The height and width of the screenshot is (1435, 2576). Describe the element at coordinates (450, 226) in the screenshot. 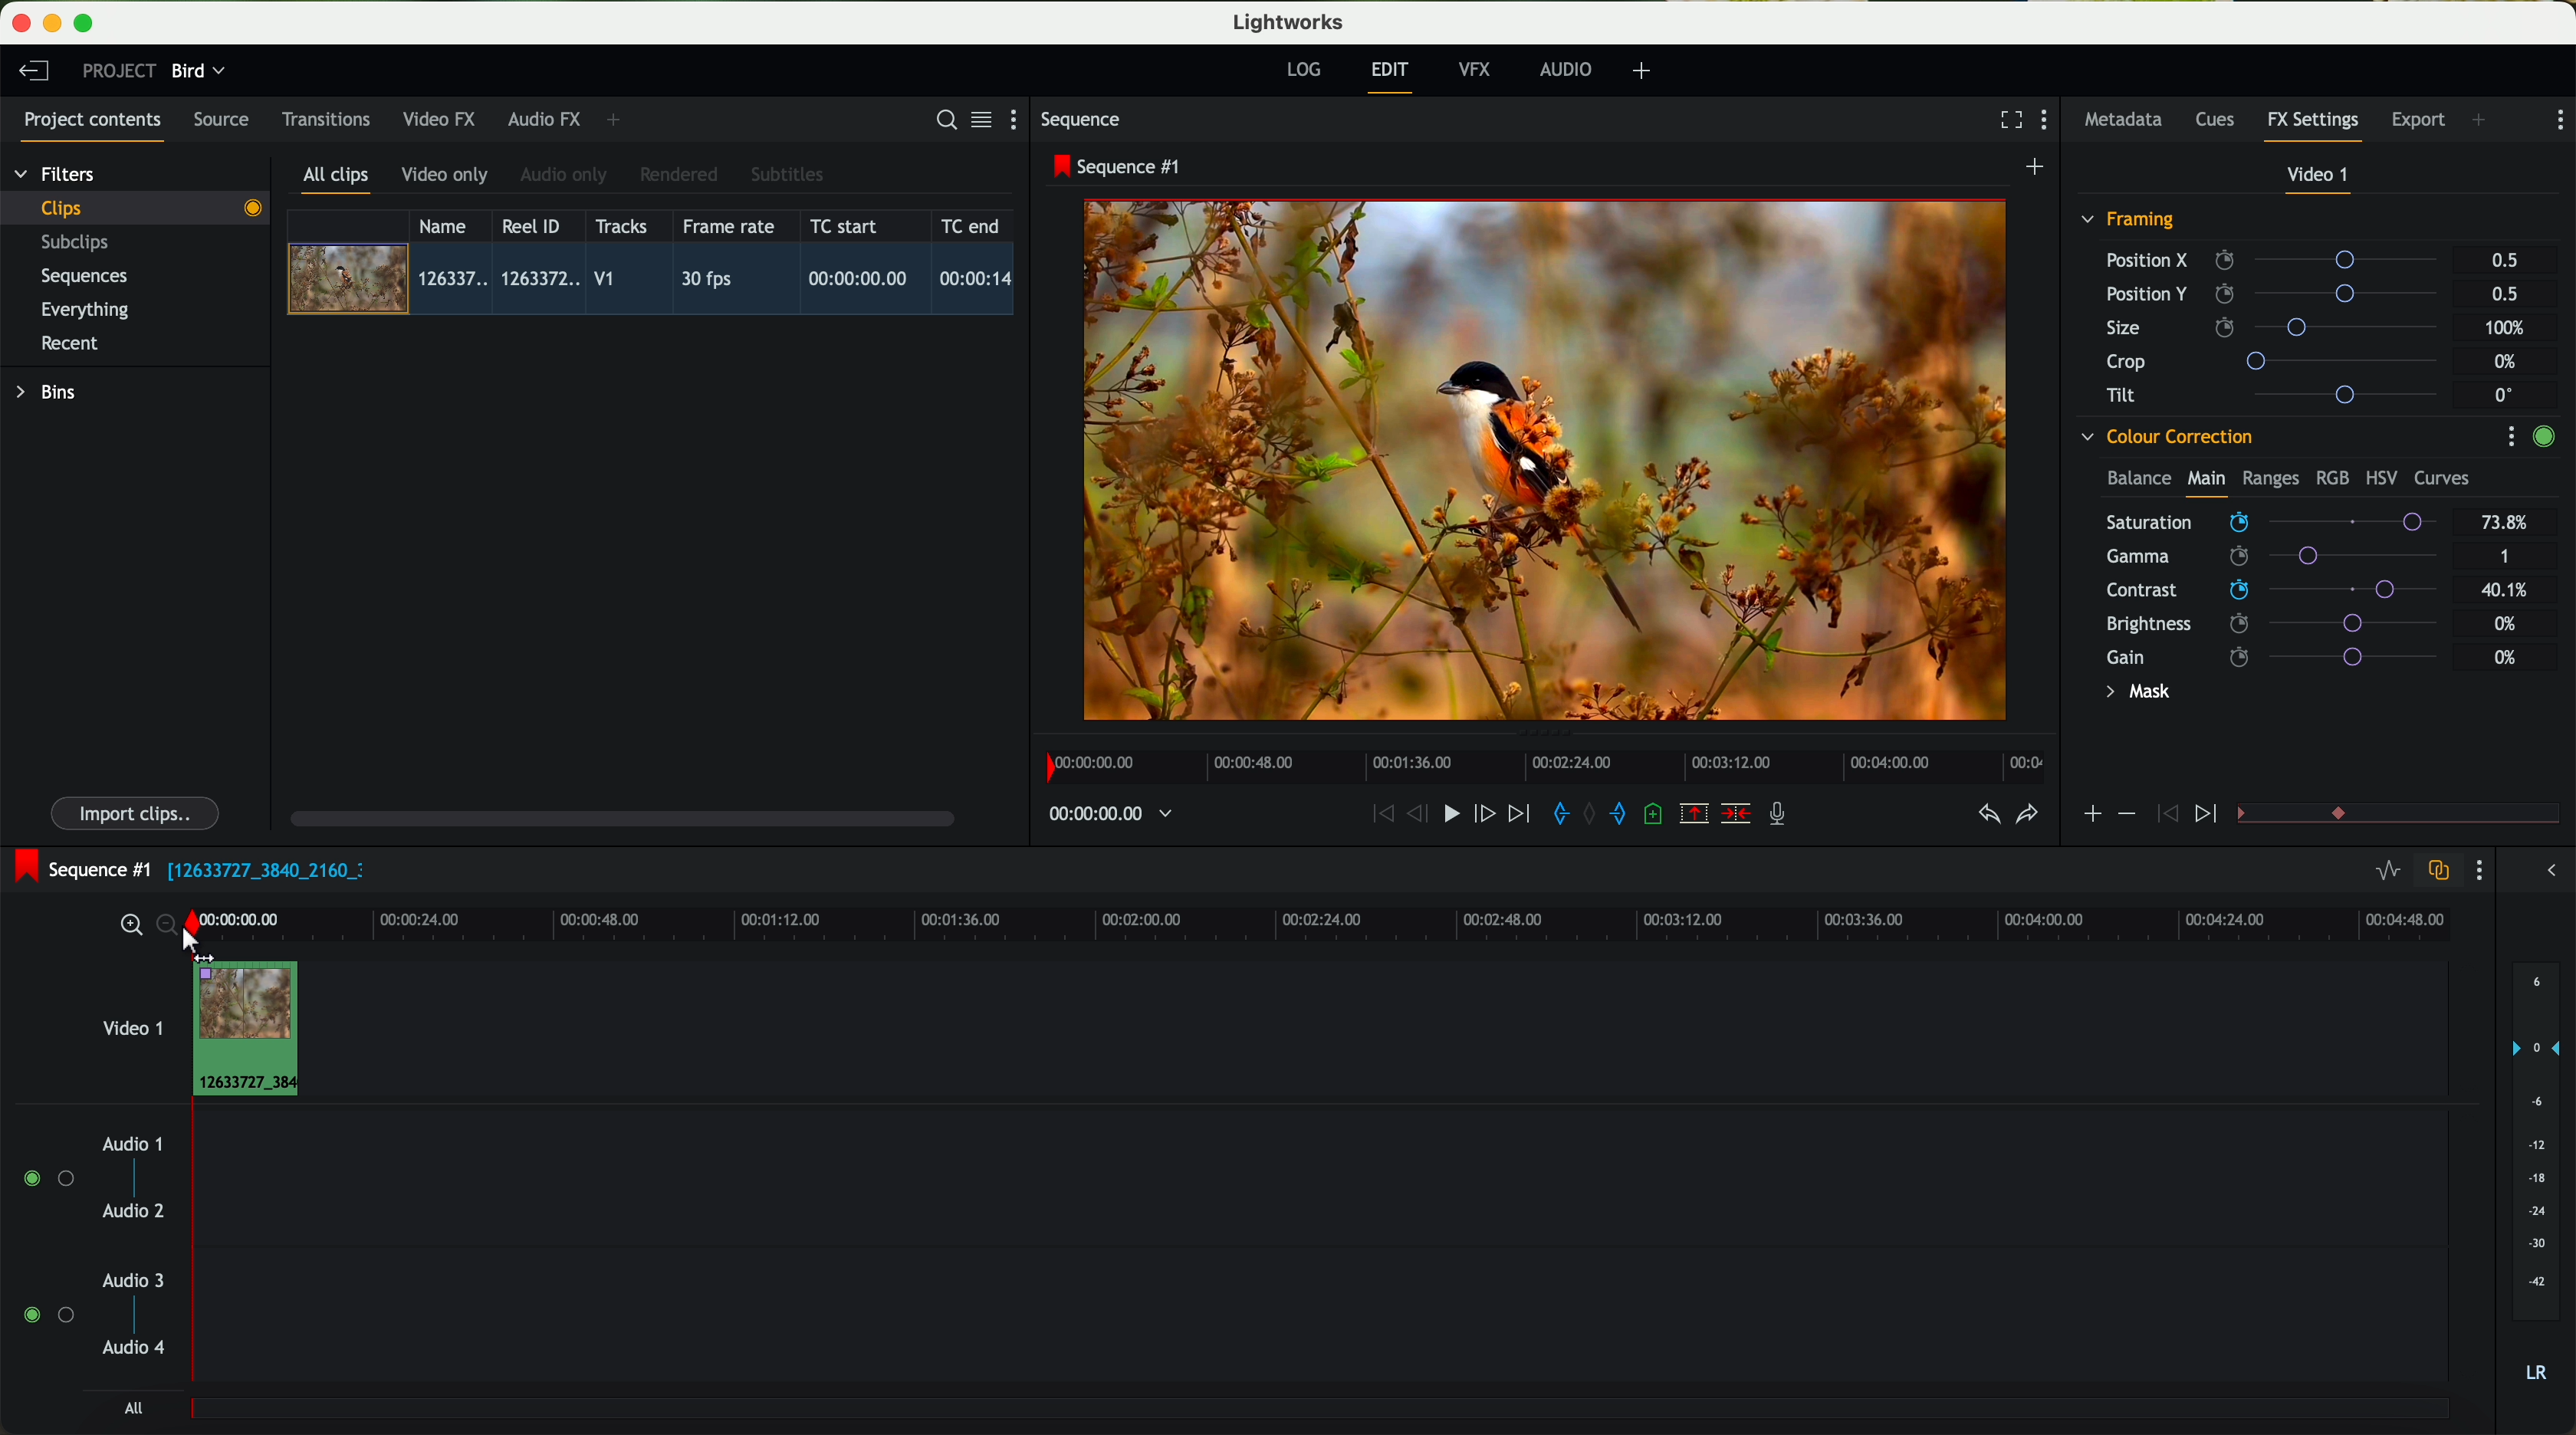

I see `name` at that location.